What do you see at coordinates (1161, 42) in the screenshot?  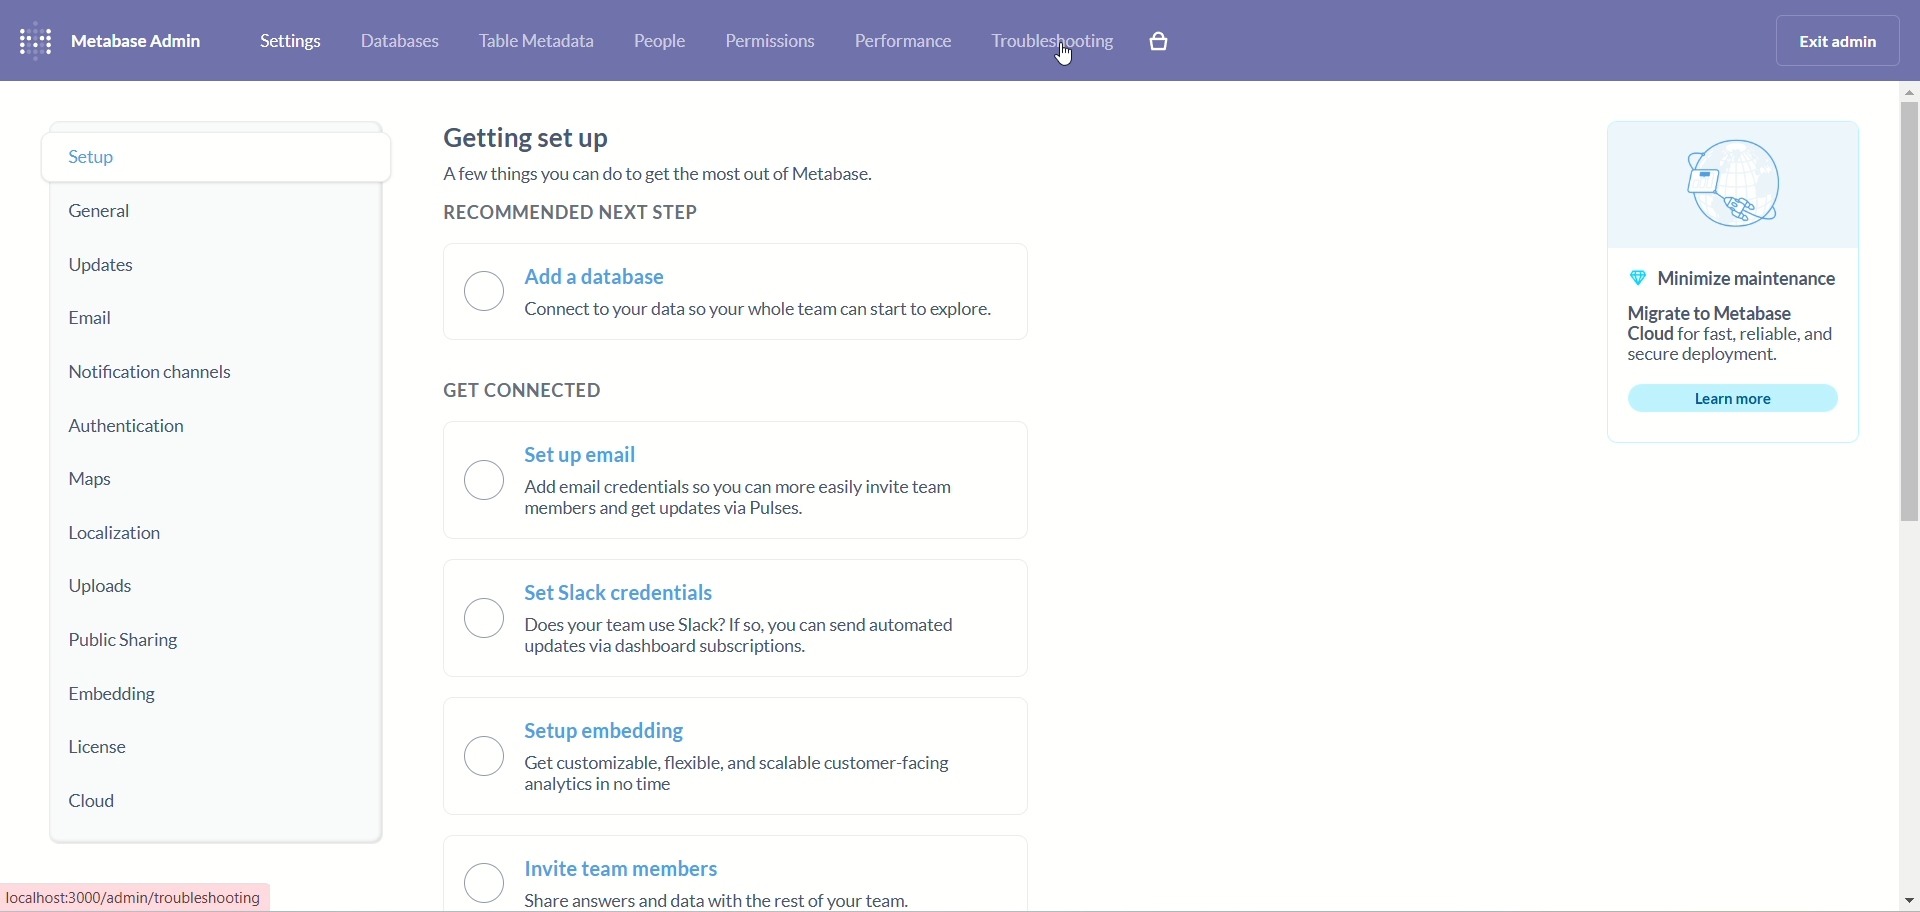 I see `explore paid features` at bounding box center [1161, 42].